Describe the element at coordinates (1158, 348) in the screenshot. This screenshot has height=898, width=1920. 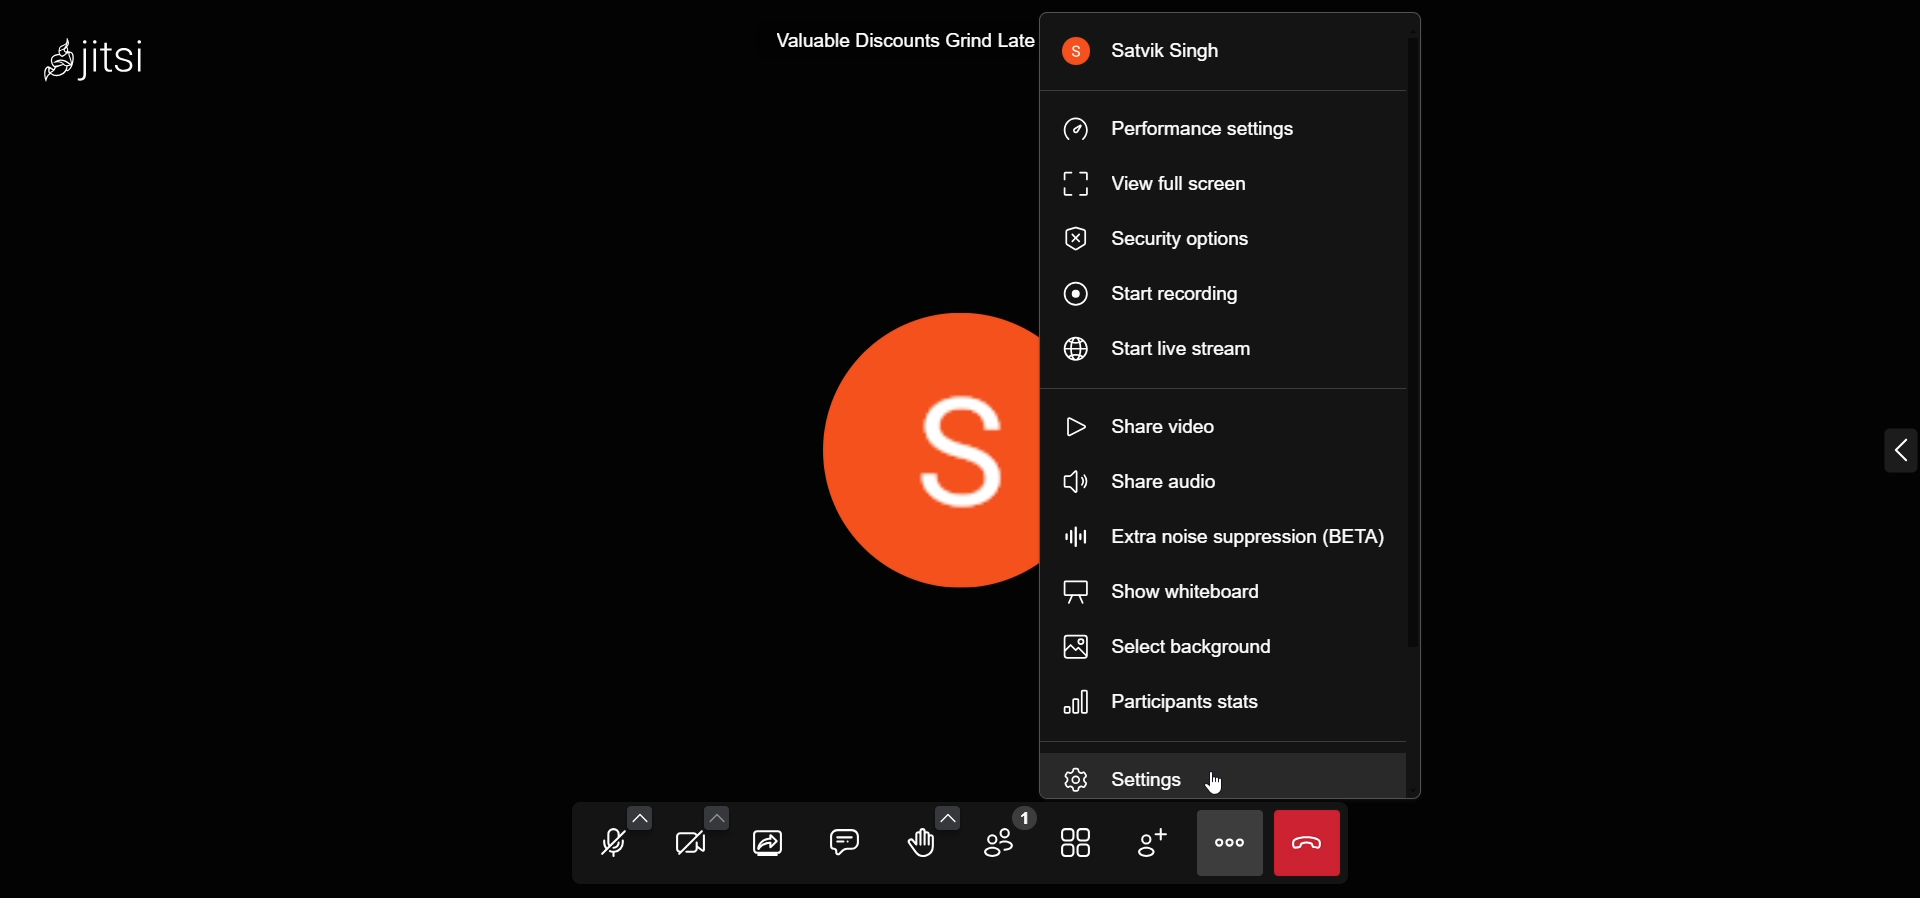
I see `start live stream` at that location.